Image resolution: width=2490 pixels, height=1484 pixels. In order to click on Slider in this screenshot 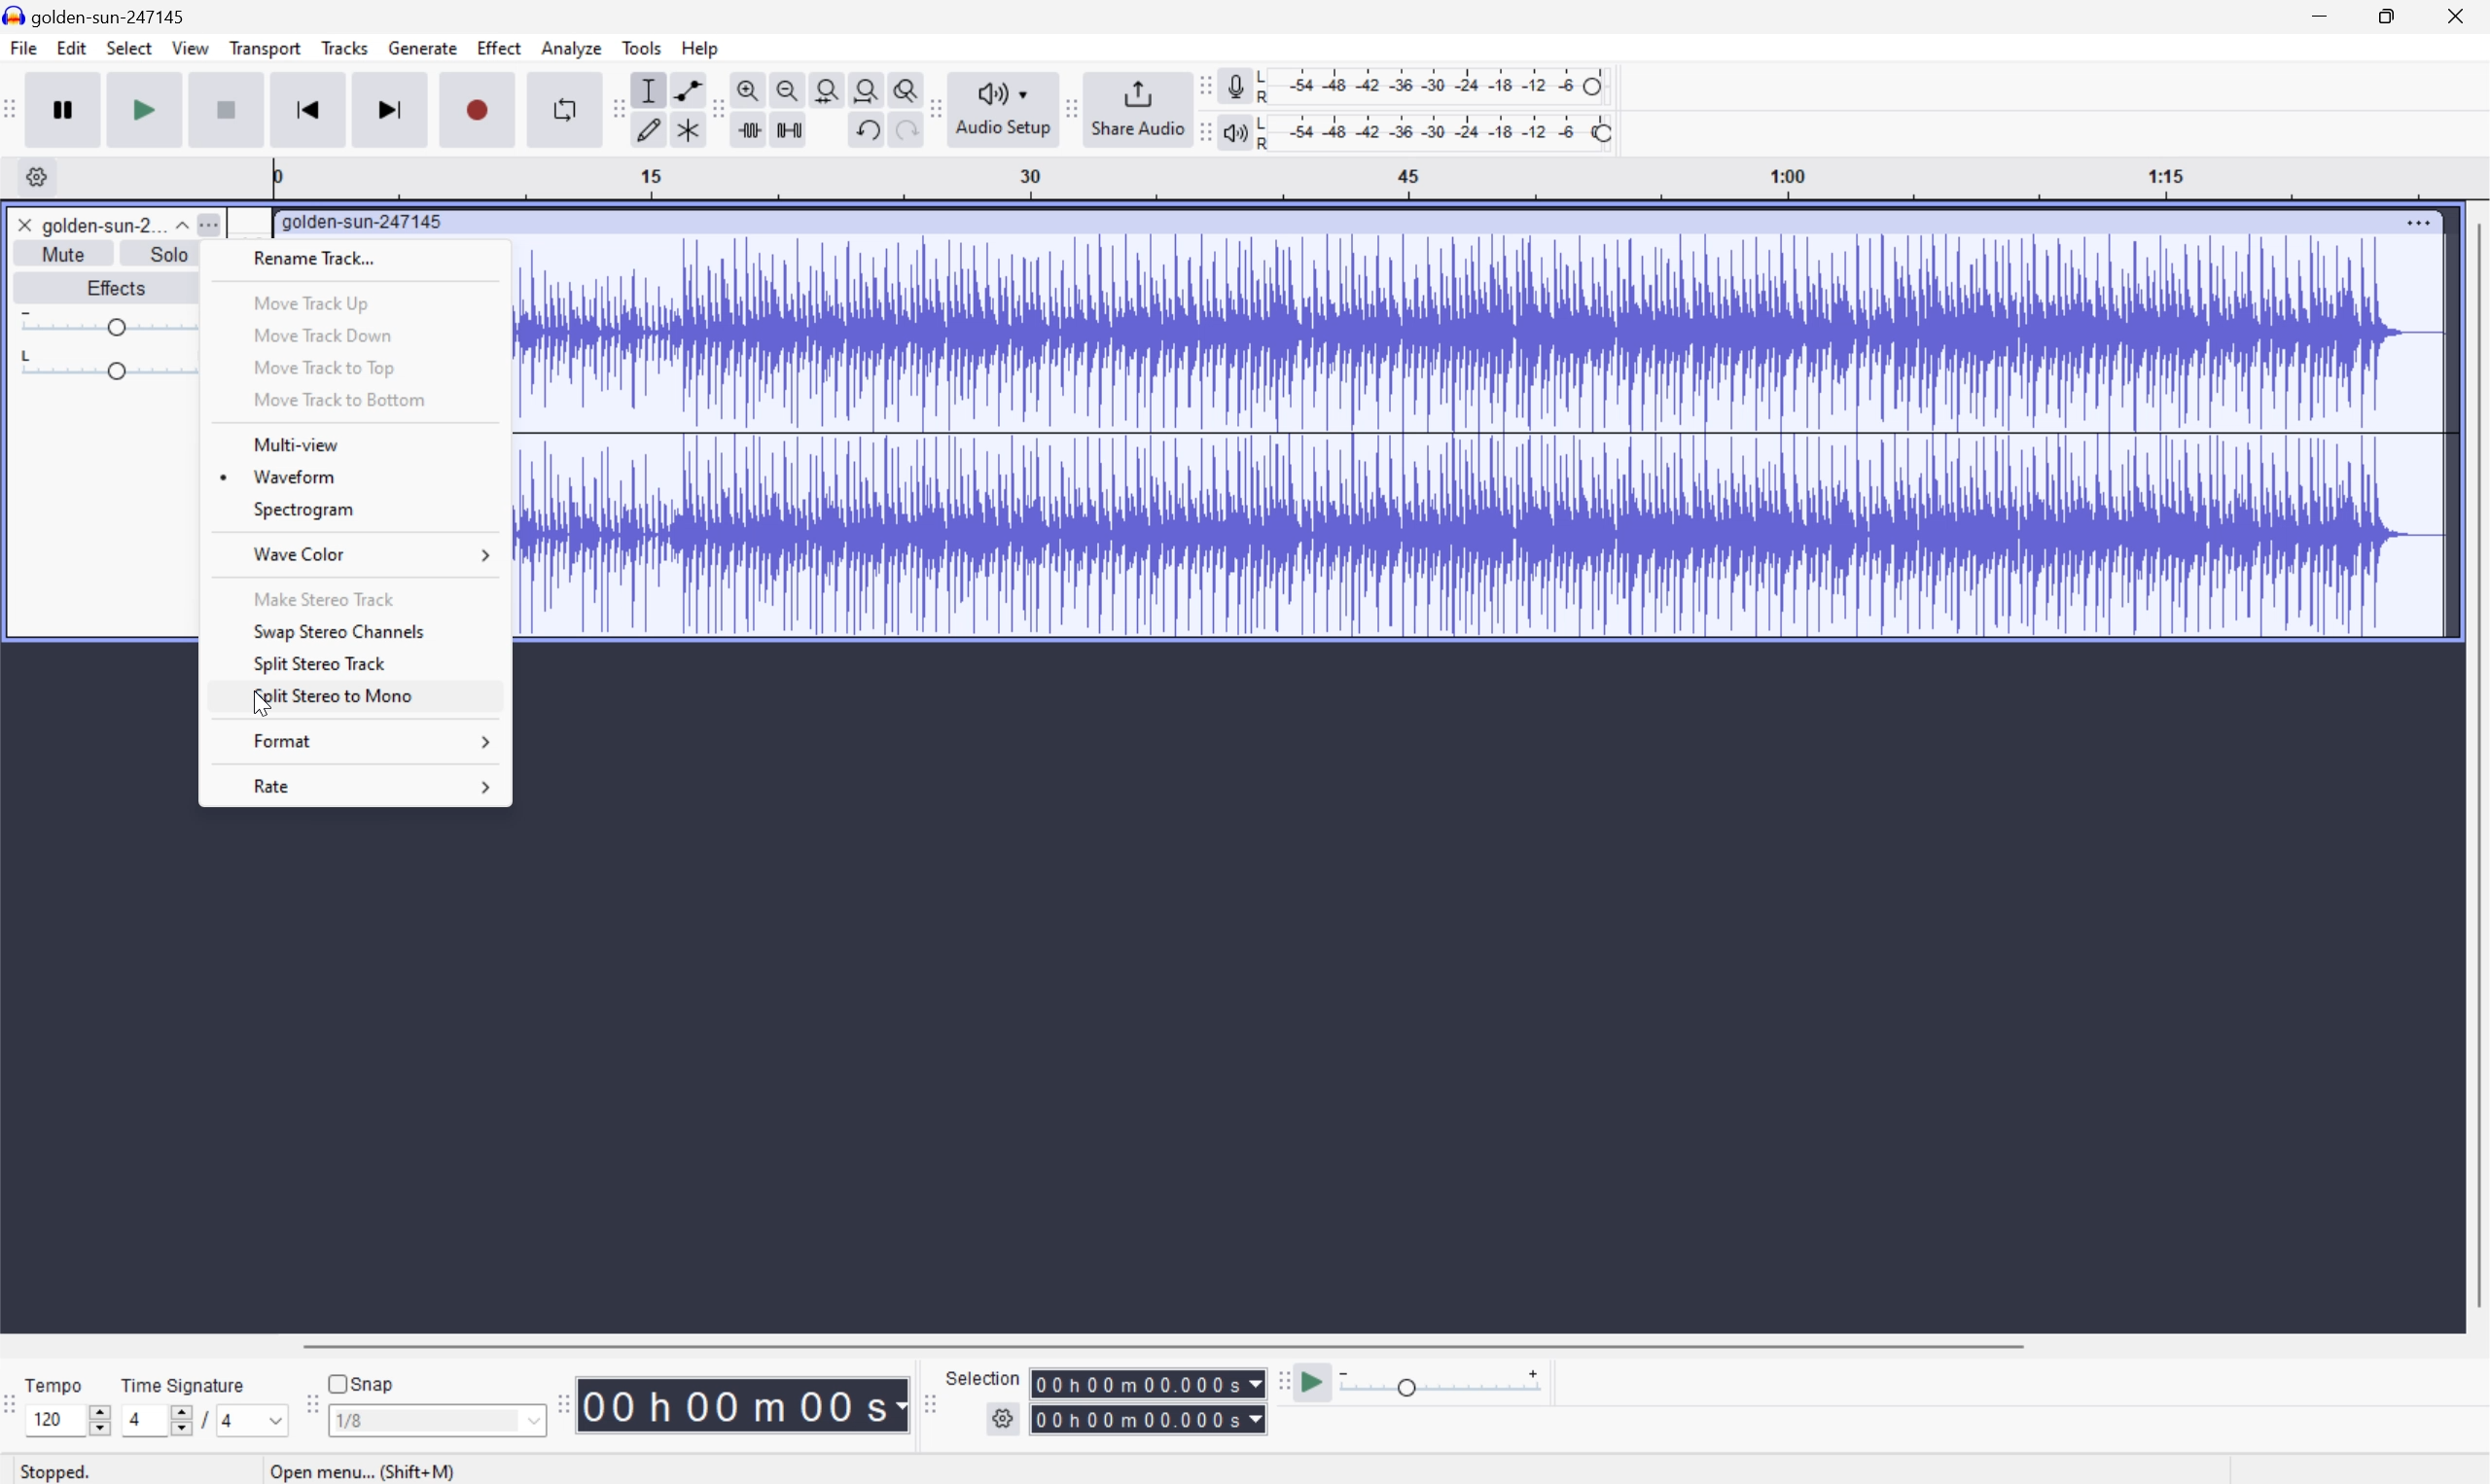, I will do `click(112, 324)`.